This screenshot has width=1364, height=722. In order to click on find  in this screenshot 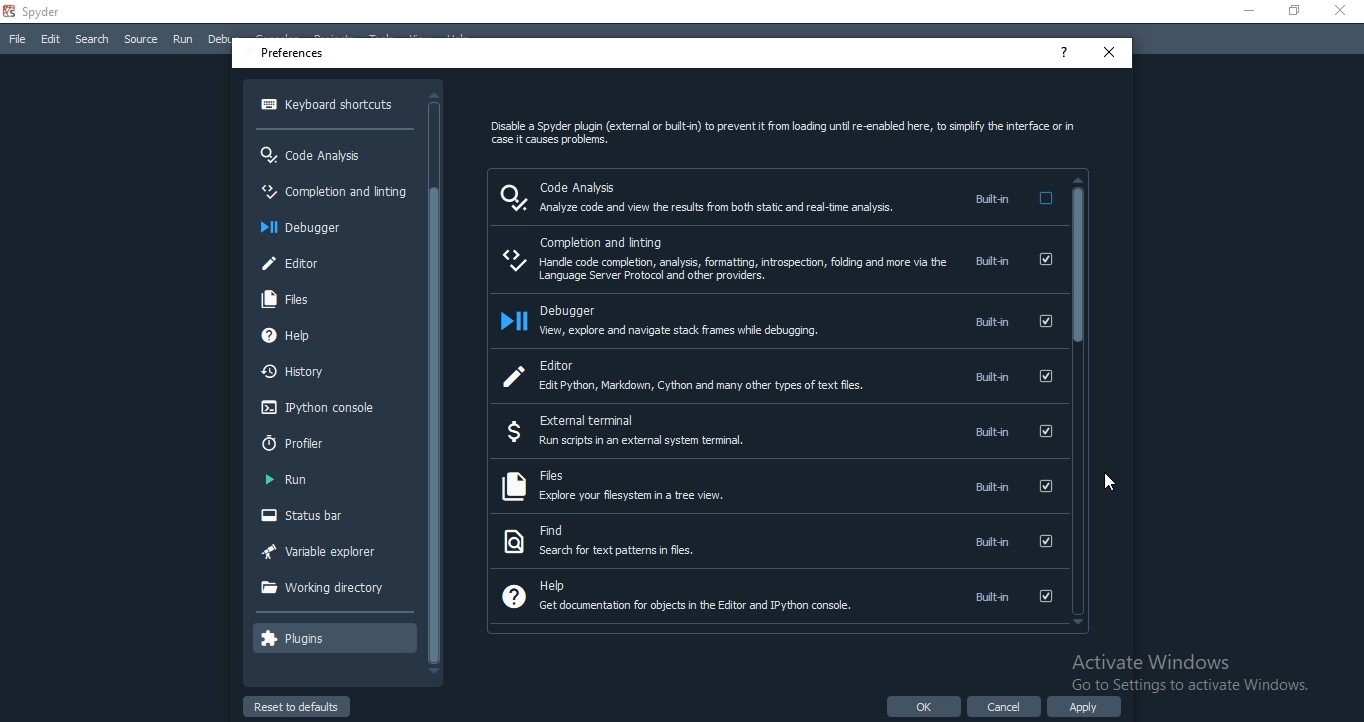, I will do `click(773, 540)`.